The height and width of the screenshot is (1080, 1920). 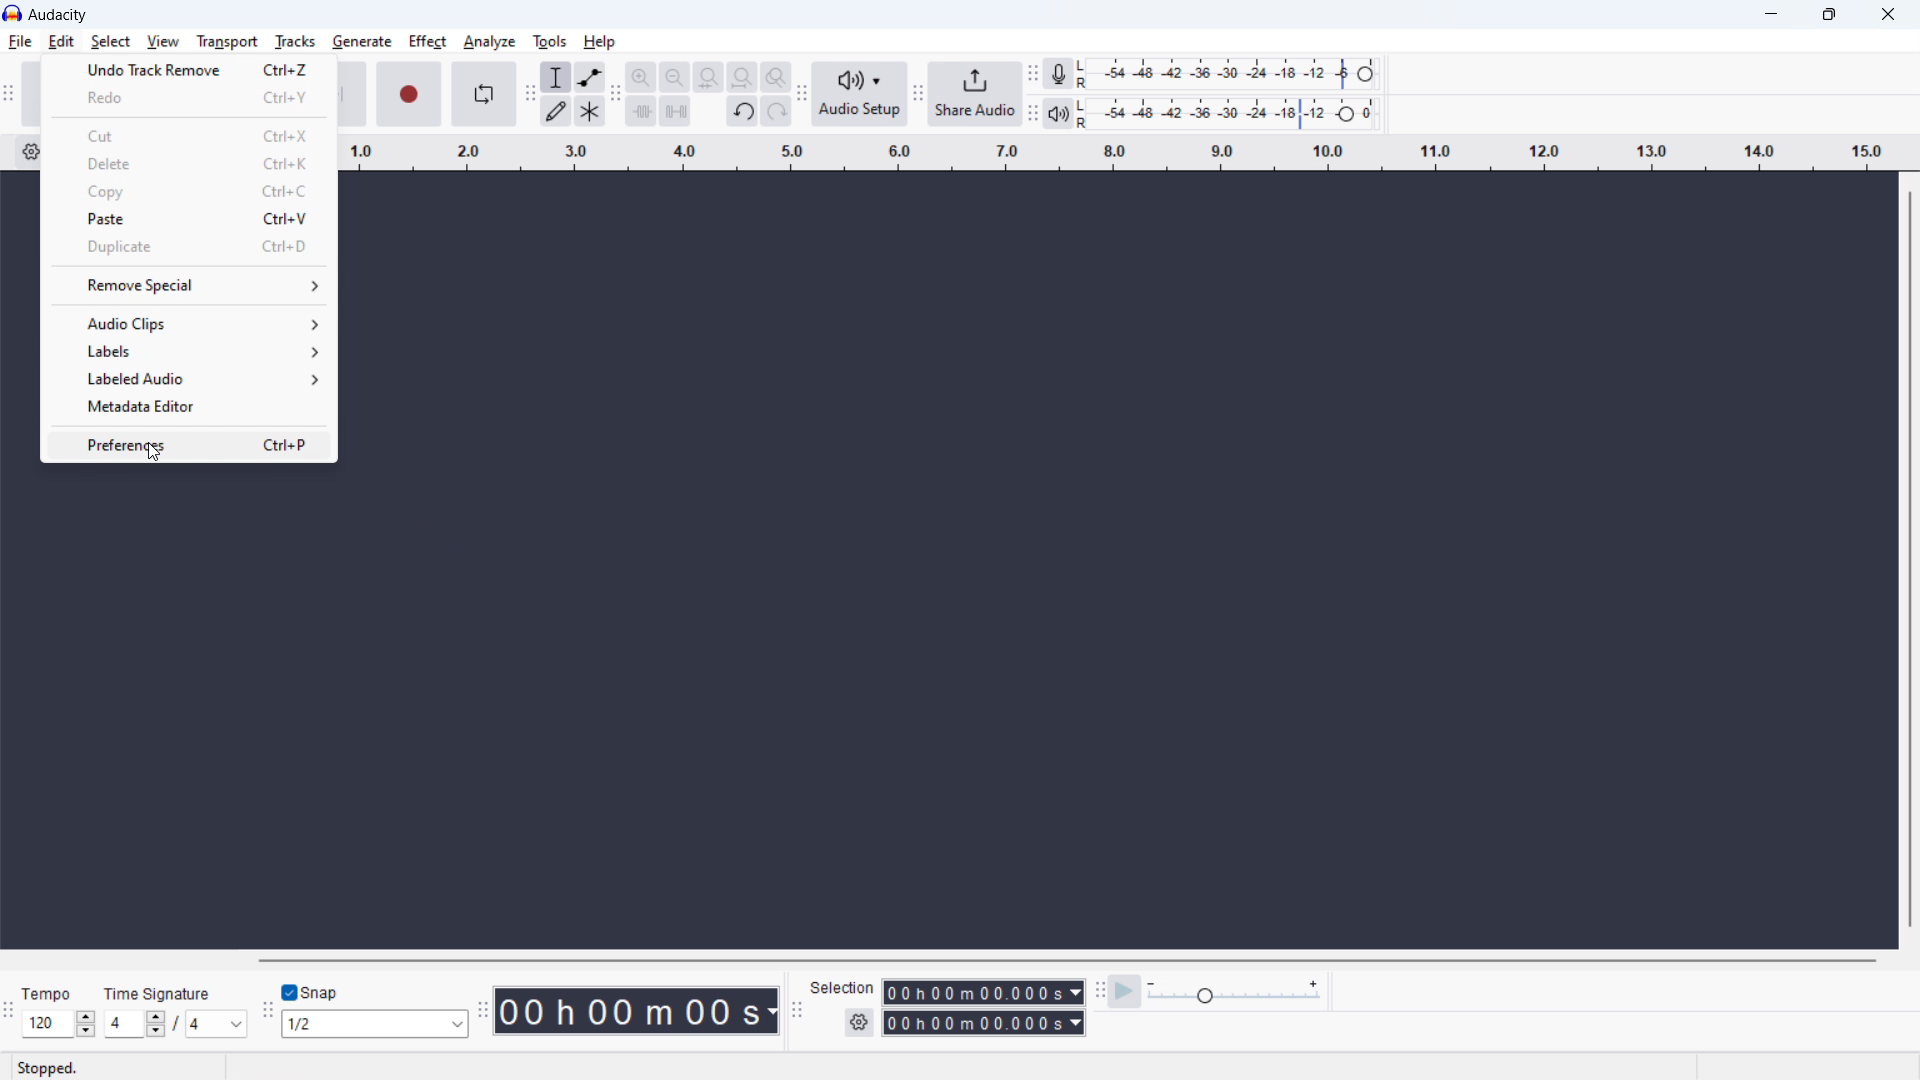 What do you see at coordinates (188, 247) in the screenshot?
I see `duplicate` at bounding box center [188, 247].